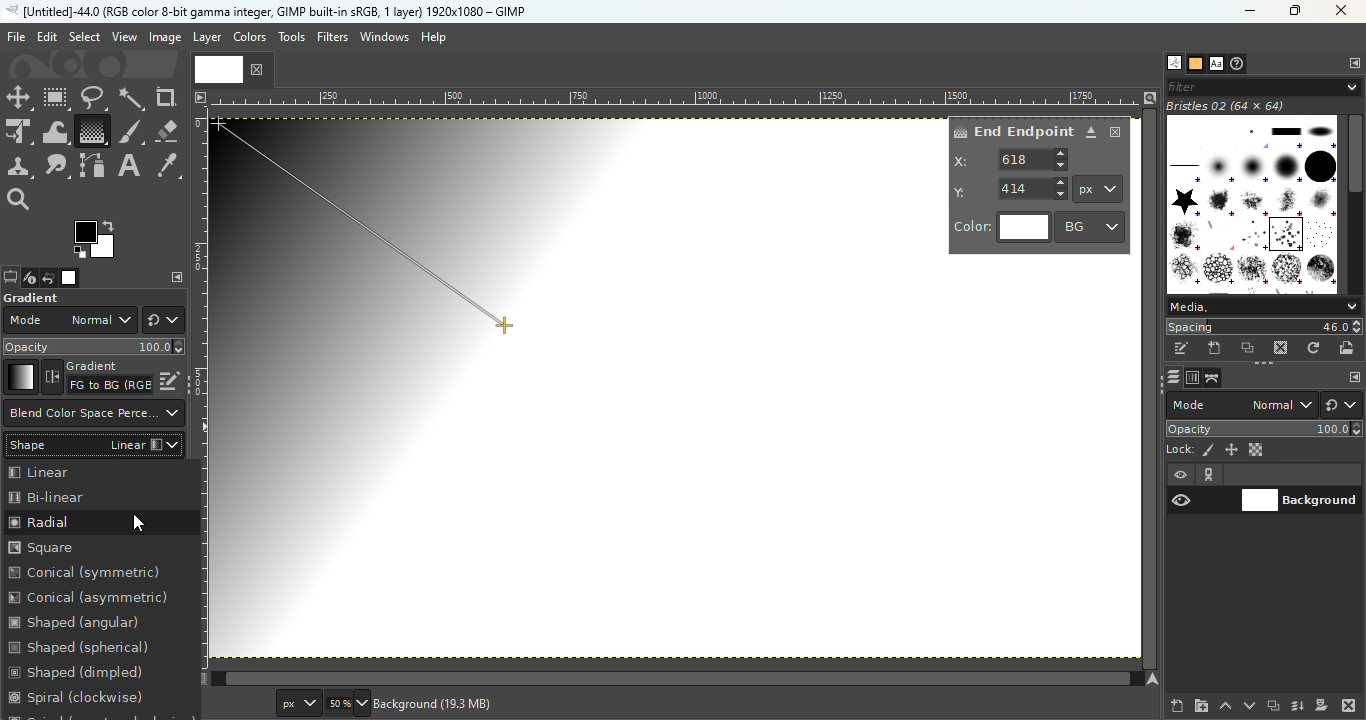 This screenshot has height=720, width=1366. I want to click on Open the channels dialog, so click(1191, 376).